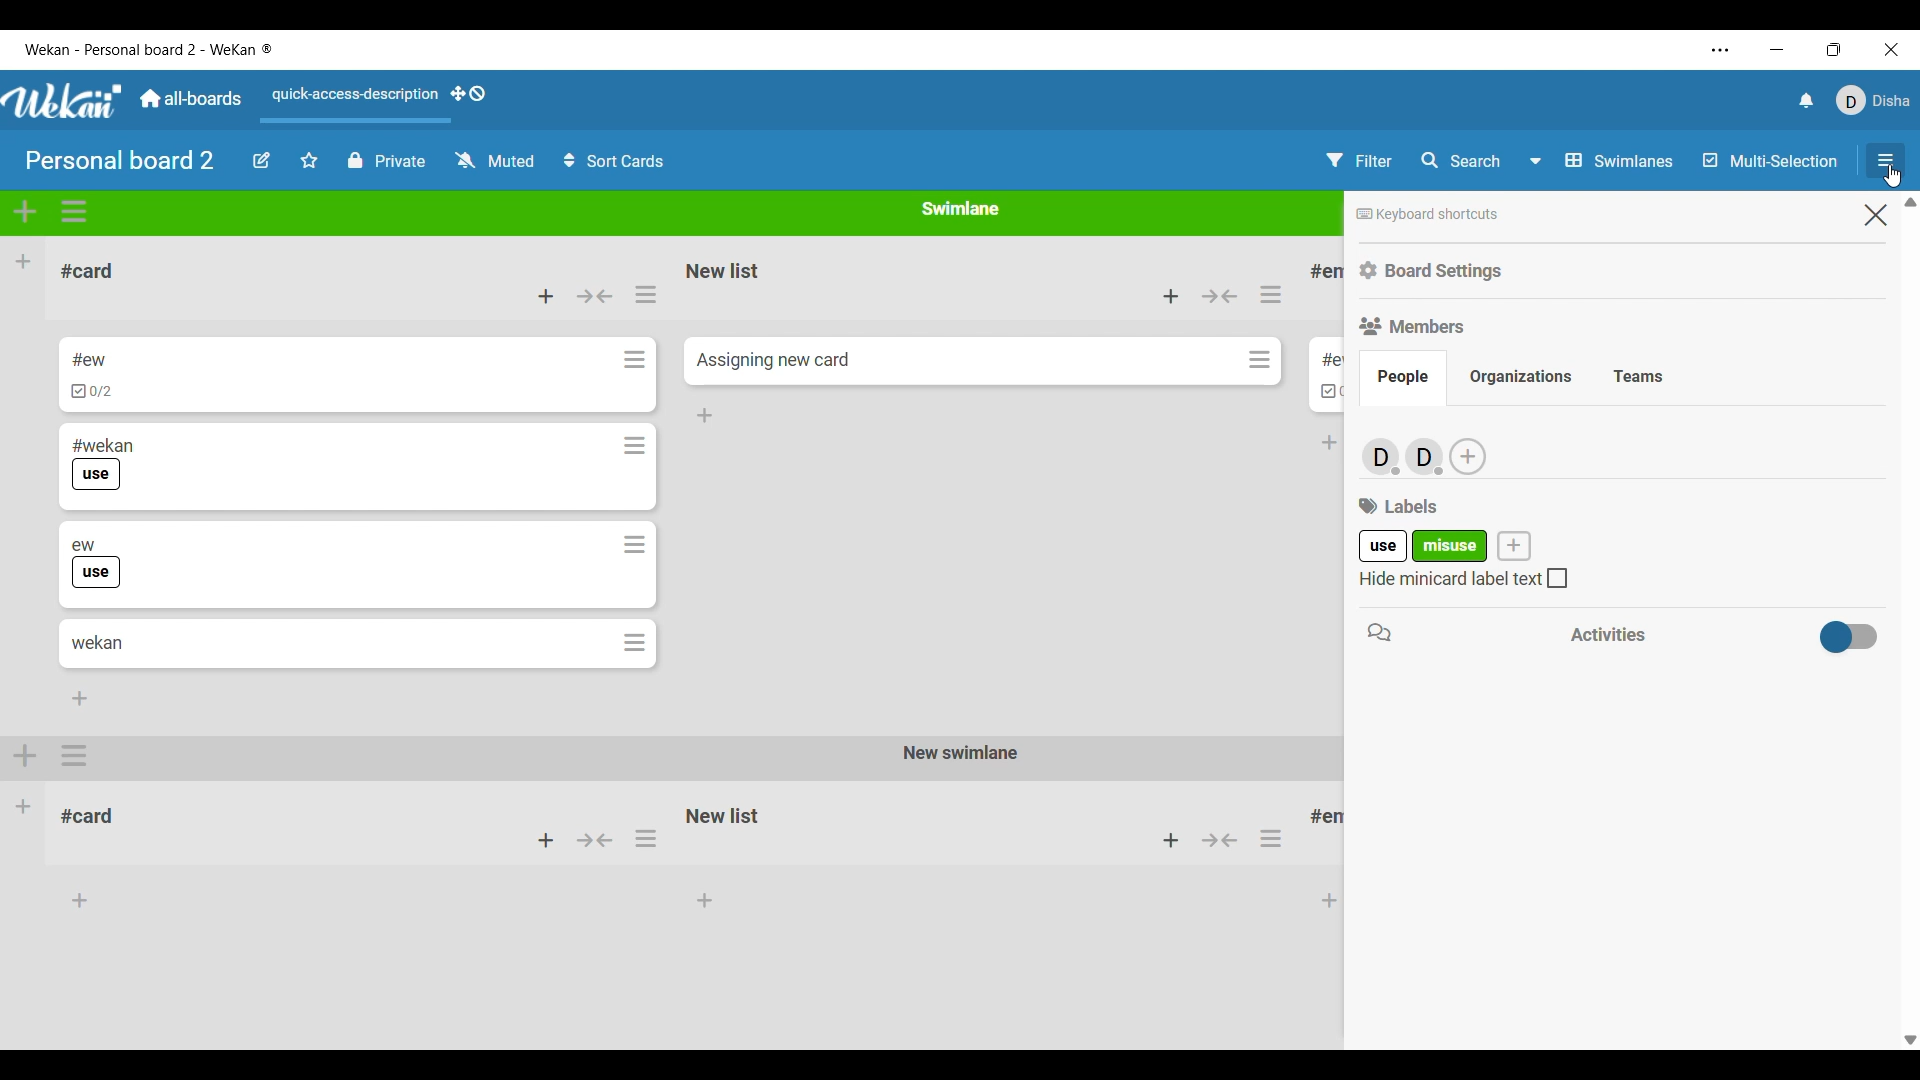  What do you see at coordinates (1834, 50) in the screenshot?
I see `Show interface in a smaller tab` at bounding box center [1834, 50].